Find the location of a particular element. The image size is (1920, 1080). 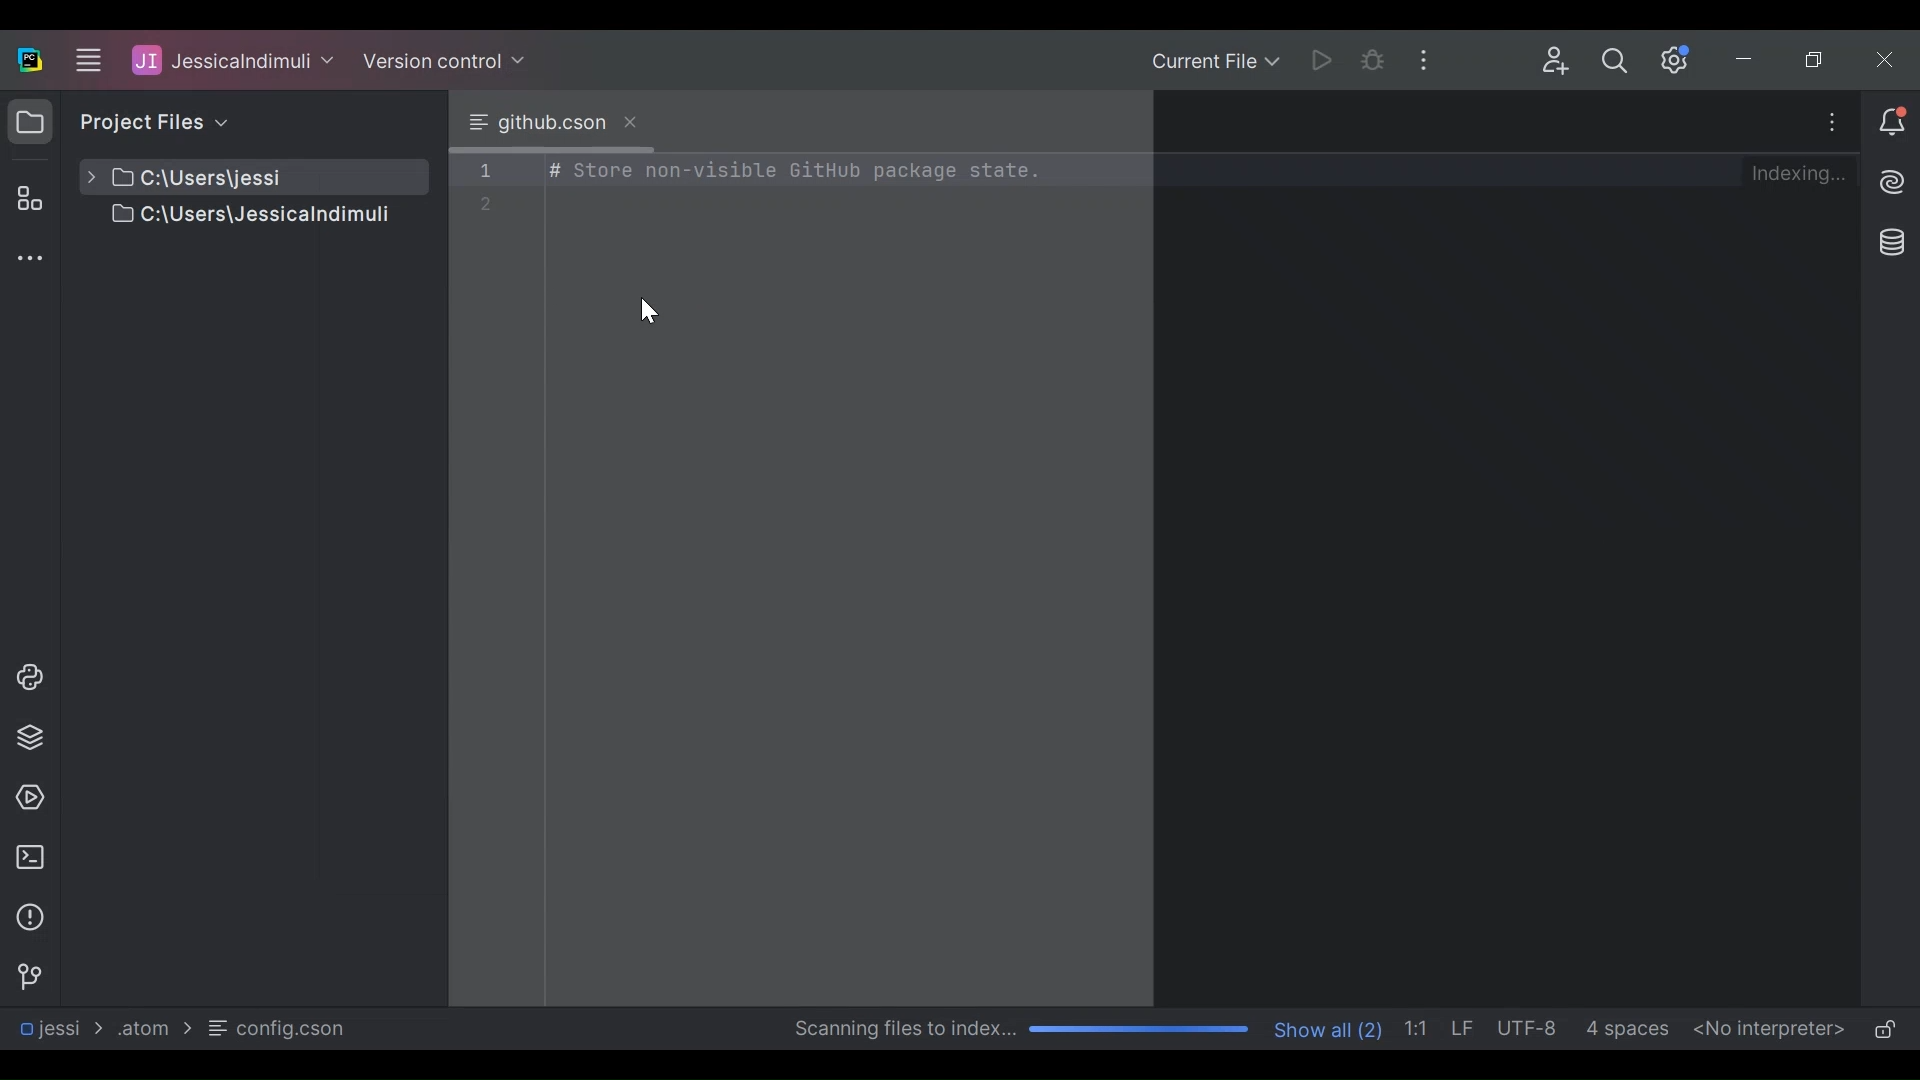

Project File is located at coordinates (229, 177).